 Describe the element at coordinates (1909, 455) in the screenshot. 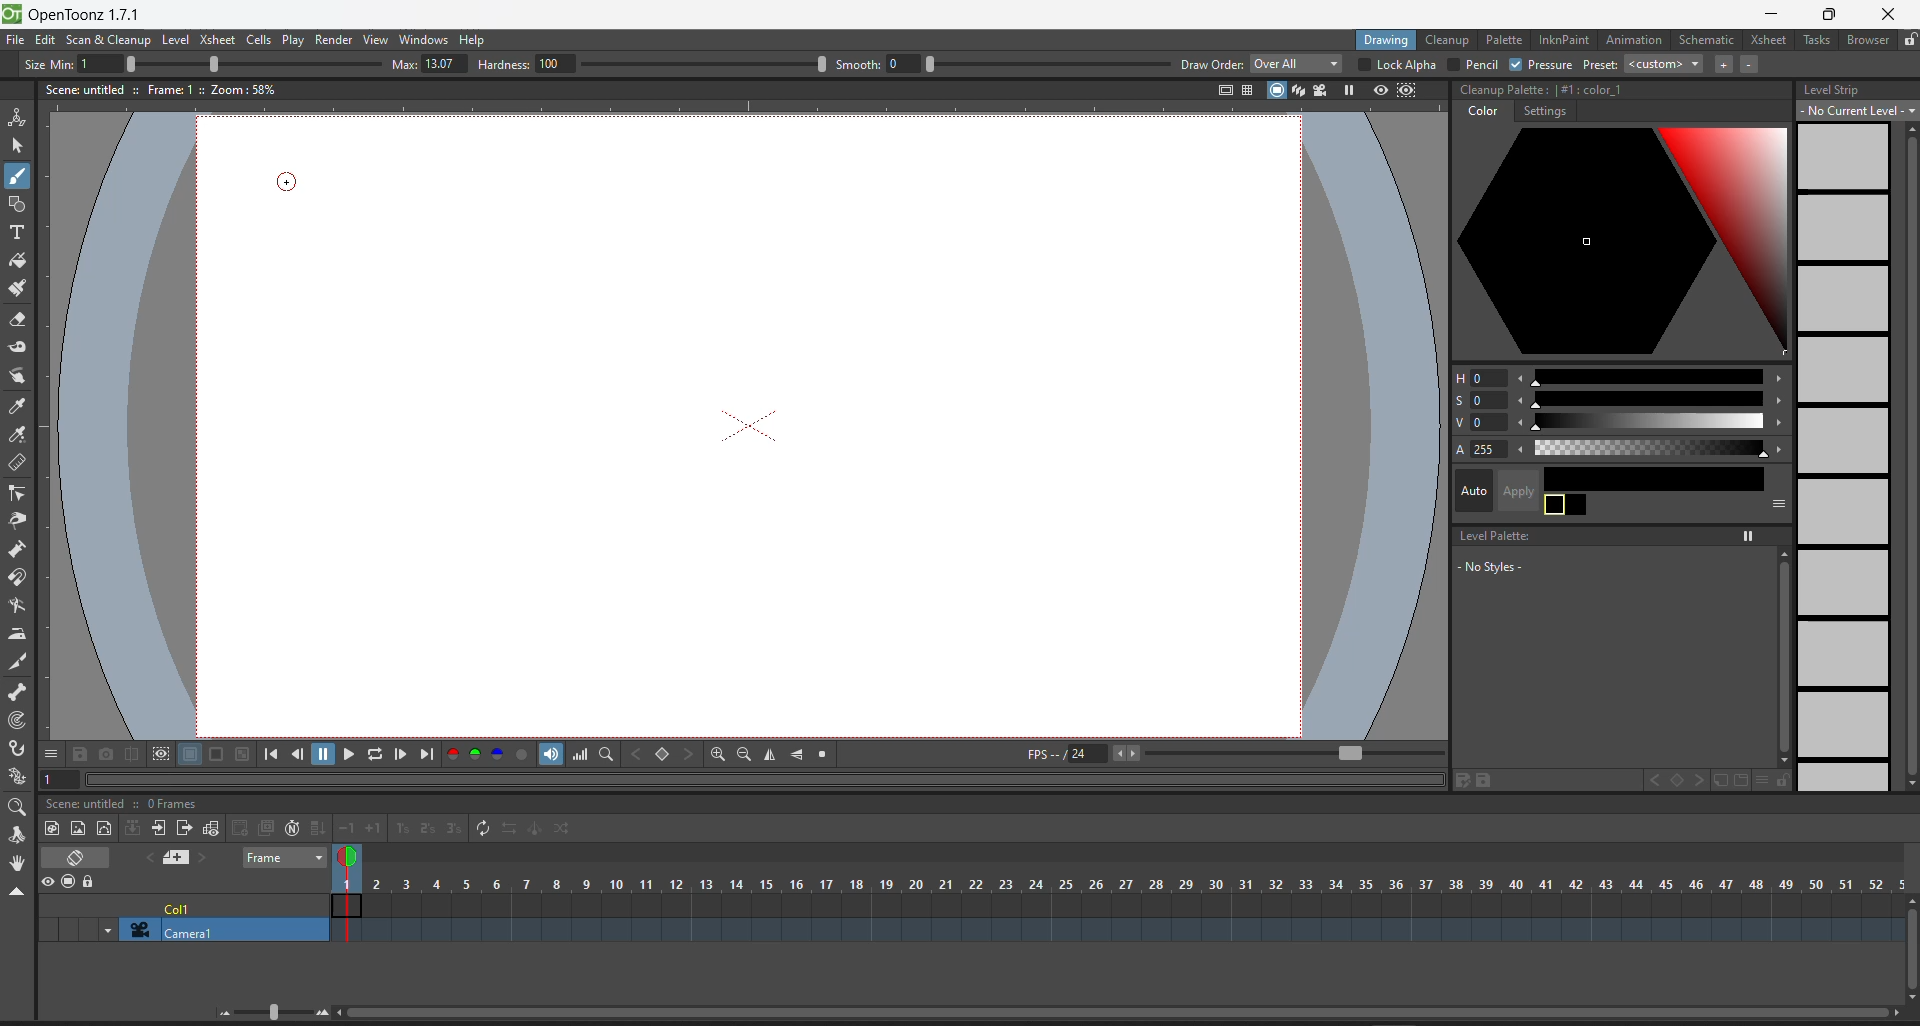

I see `vertical scroll bar` at that location.